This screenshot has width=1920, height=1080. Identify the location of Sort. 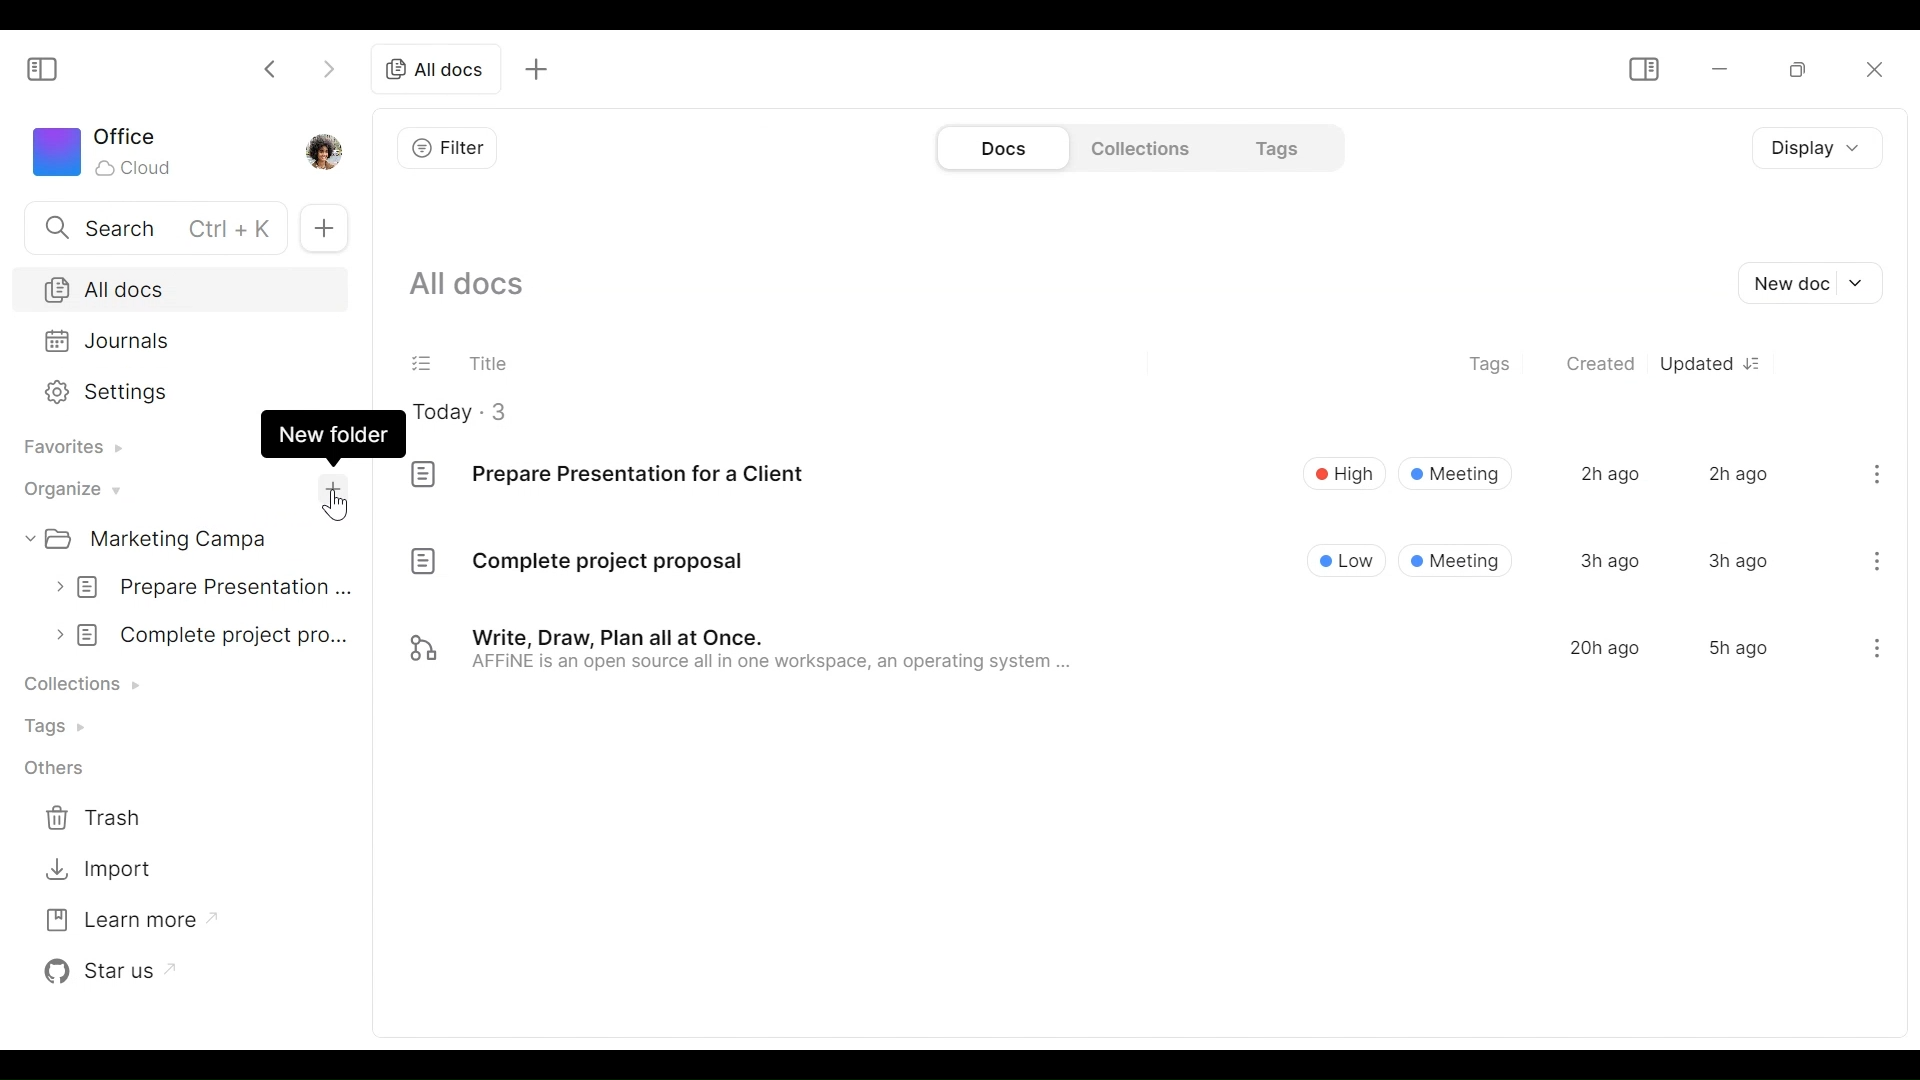
(1759, 363).